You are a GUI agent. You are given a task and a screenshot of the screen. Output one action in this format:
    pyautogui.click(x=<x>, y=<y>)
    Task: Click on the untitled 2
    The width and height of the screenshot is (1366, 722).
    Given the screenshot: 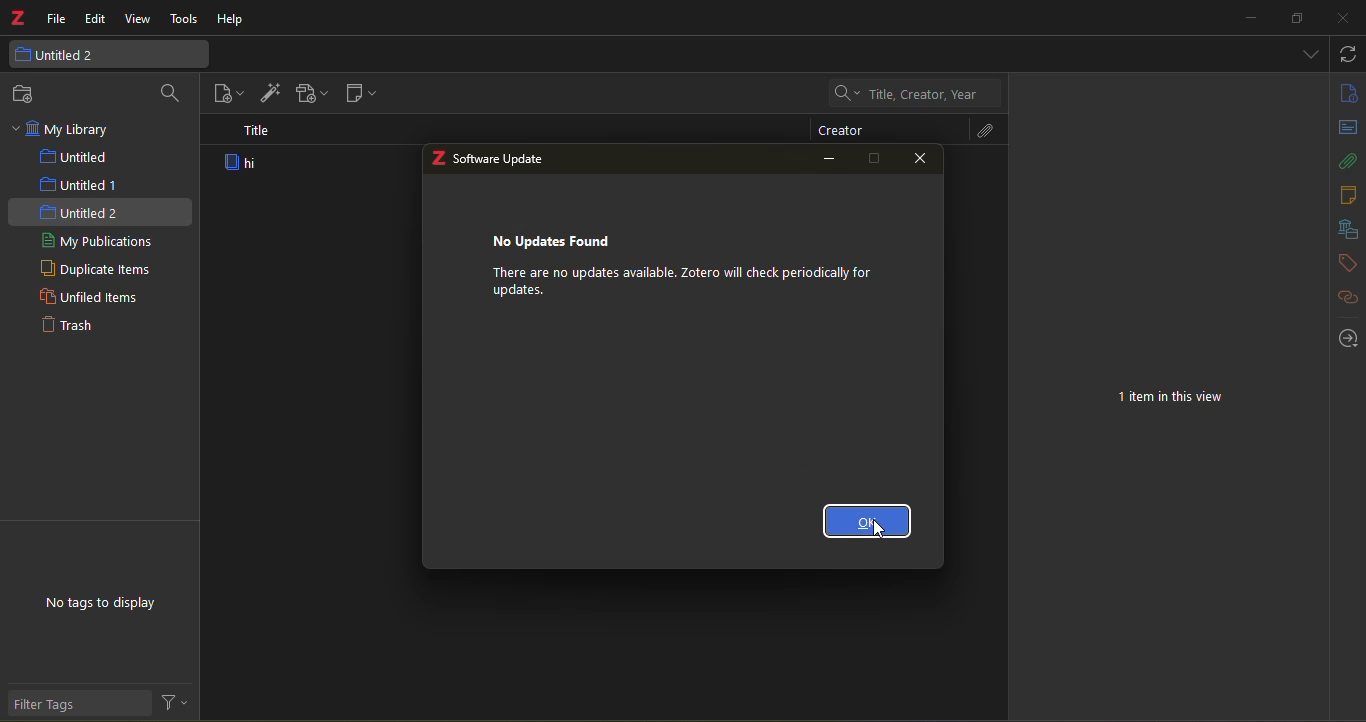 What is the action you would take?
    pyautogui.click(x=80, y=213)
    